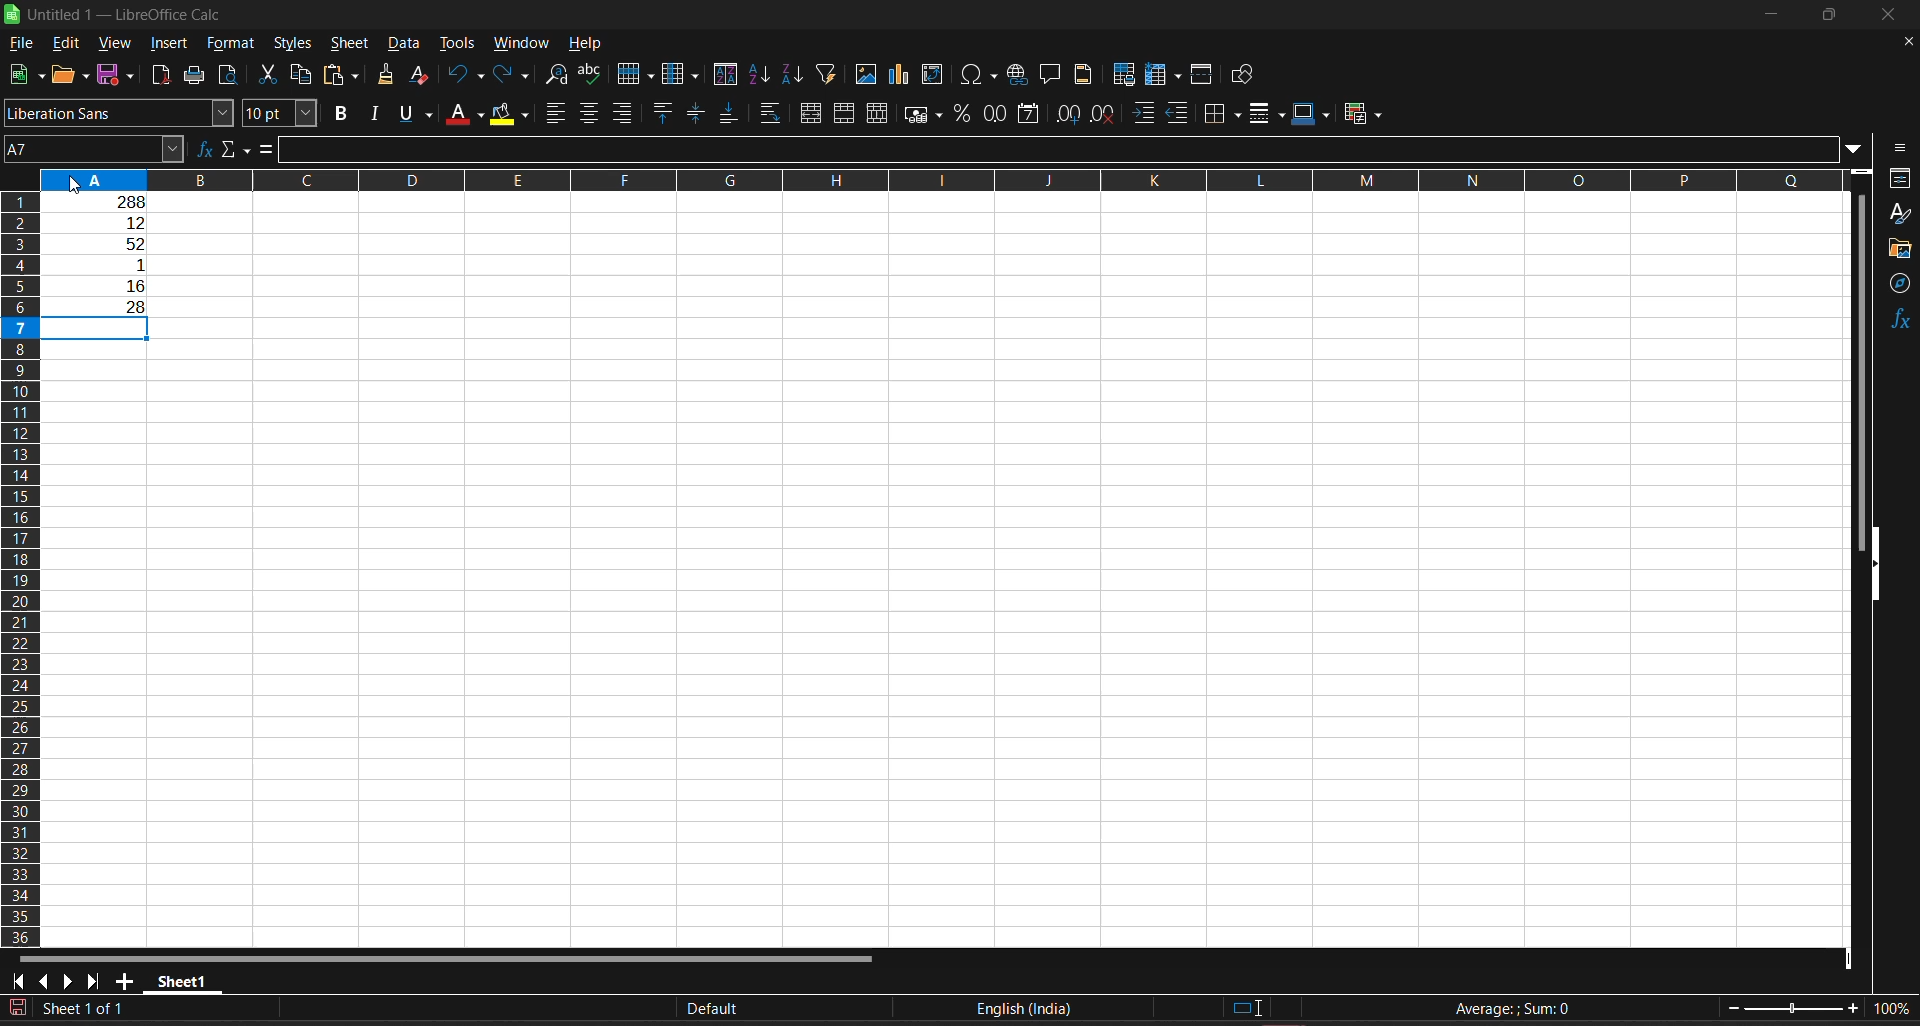 The image size is (1920, 1026). I want to click on insert comment, so click(1054, 75).